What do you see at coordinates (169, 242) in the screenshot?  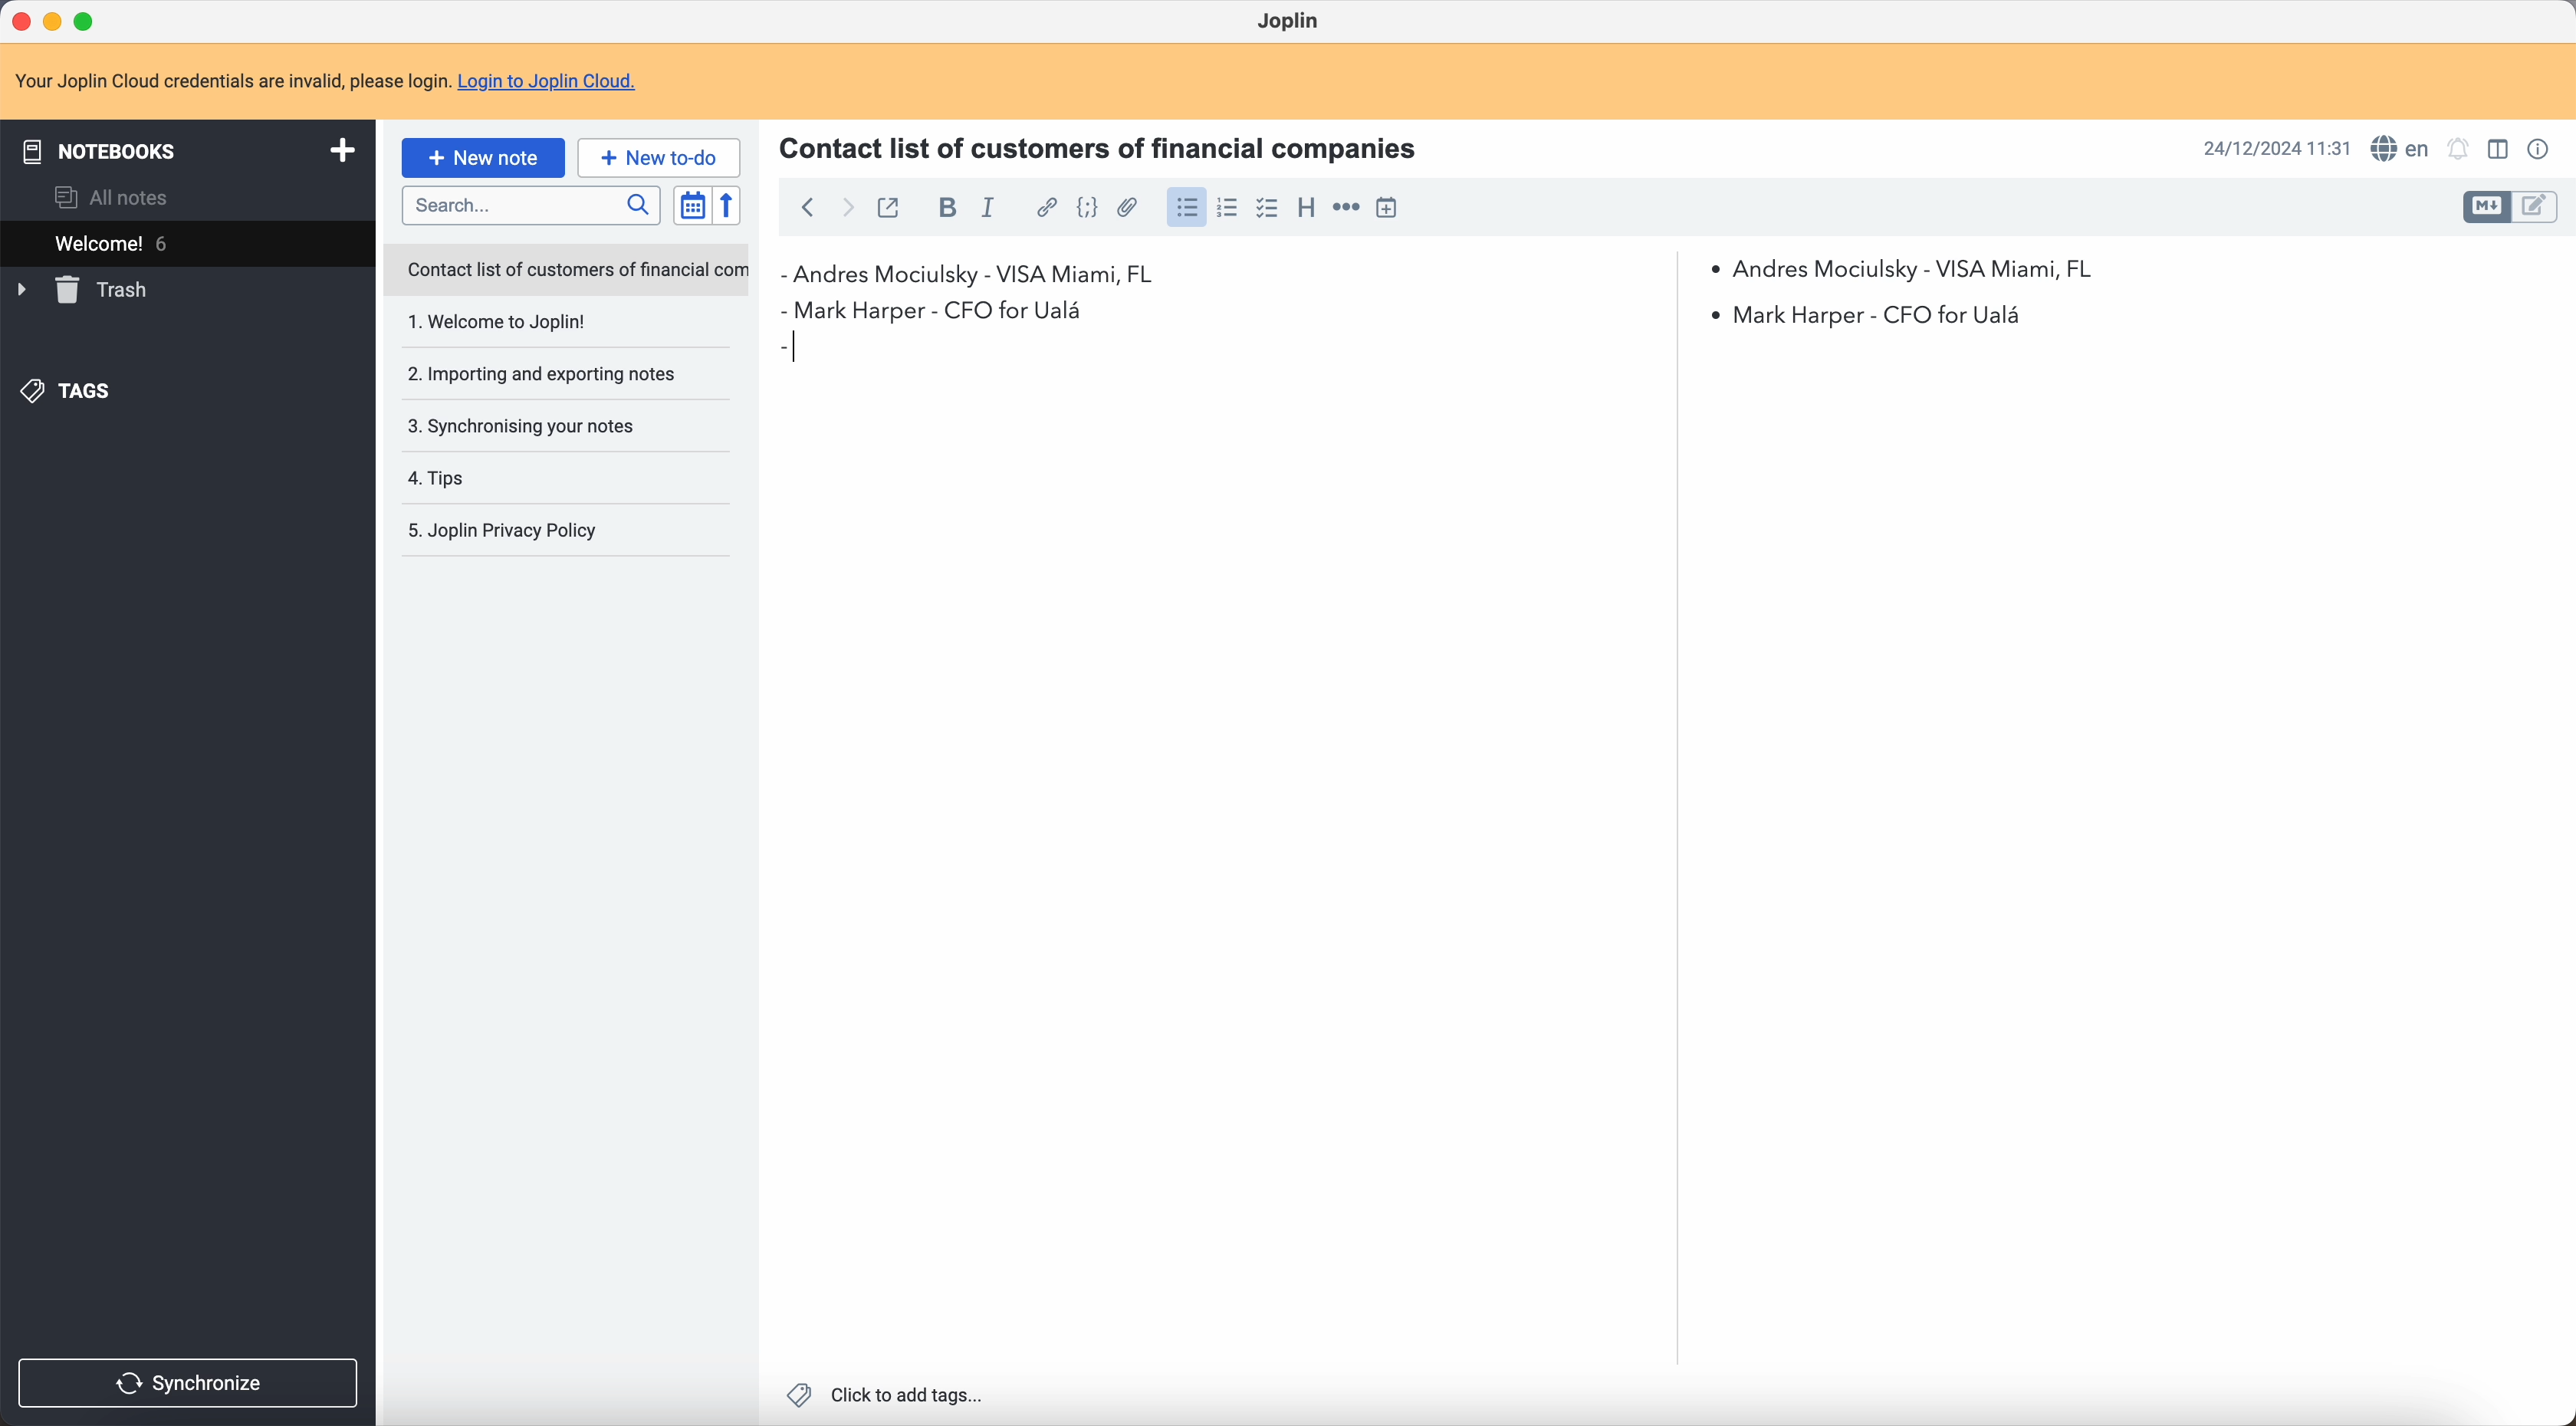 I see `welcome` at bounding box center [169, 242].